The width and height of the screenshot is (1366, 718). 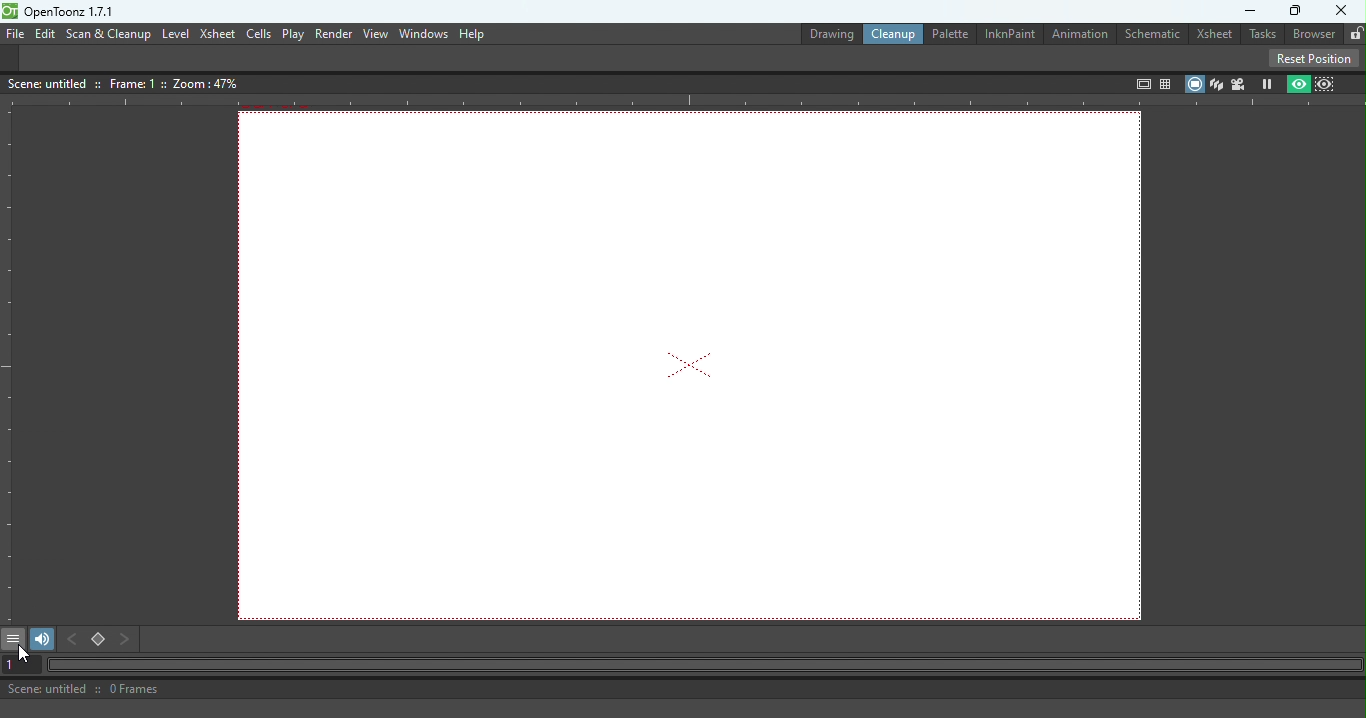 What do you see at coordinates (25, 657) in the screenshot?
I see `Cursor` at bounding box center [25, 657].